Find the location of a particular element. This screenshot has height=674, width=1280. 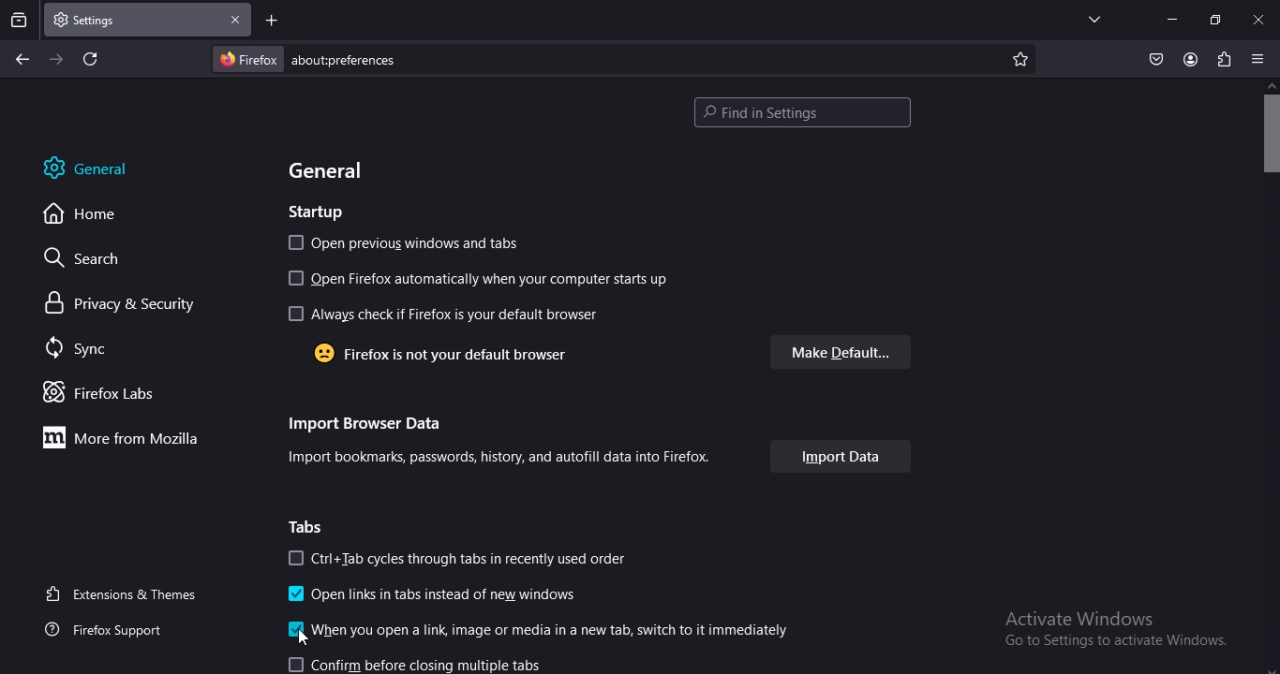

open links in tabs instead of new windows is located at coordinates (430, 595).